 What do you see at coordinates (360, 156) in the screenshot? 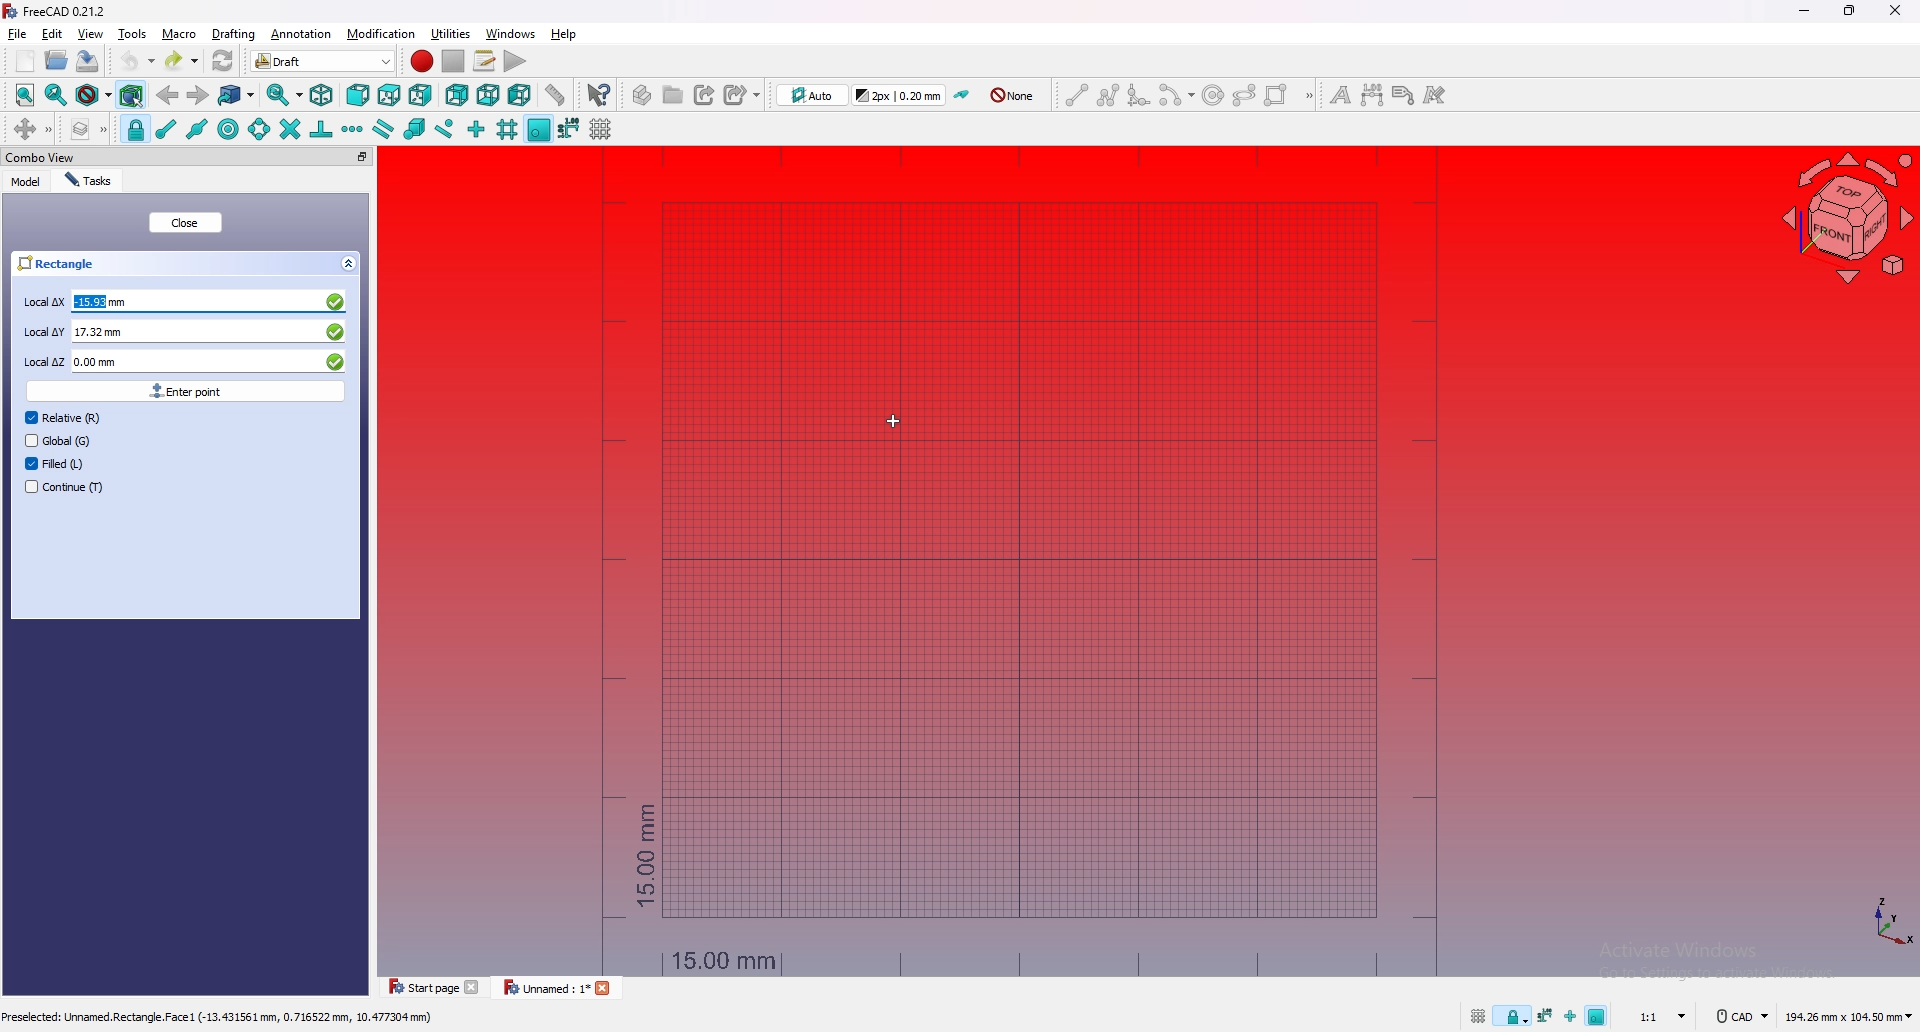
I see `pop out` at bounding box center [360, 156].